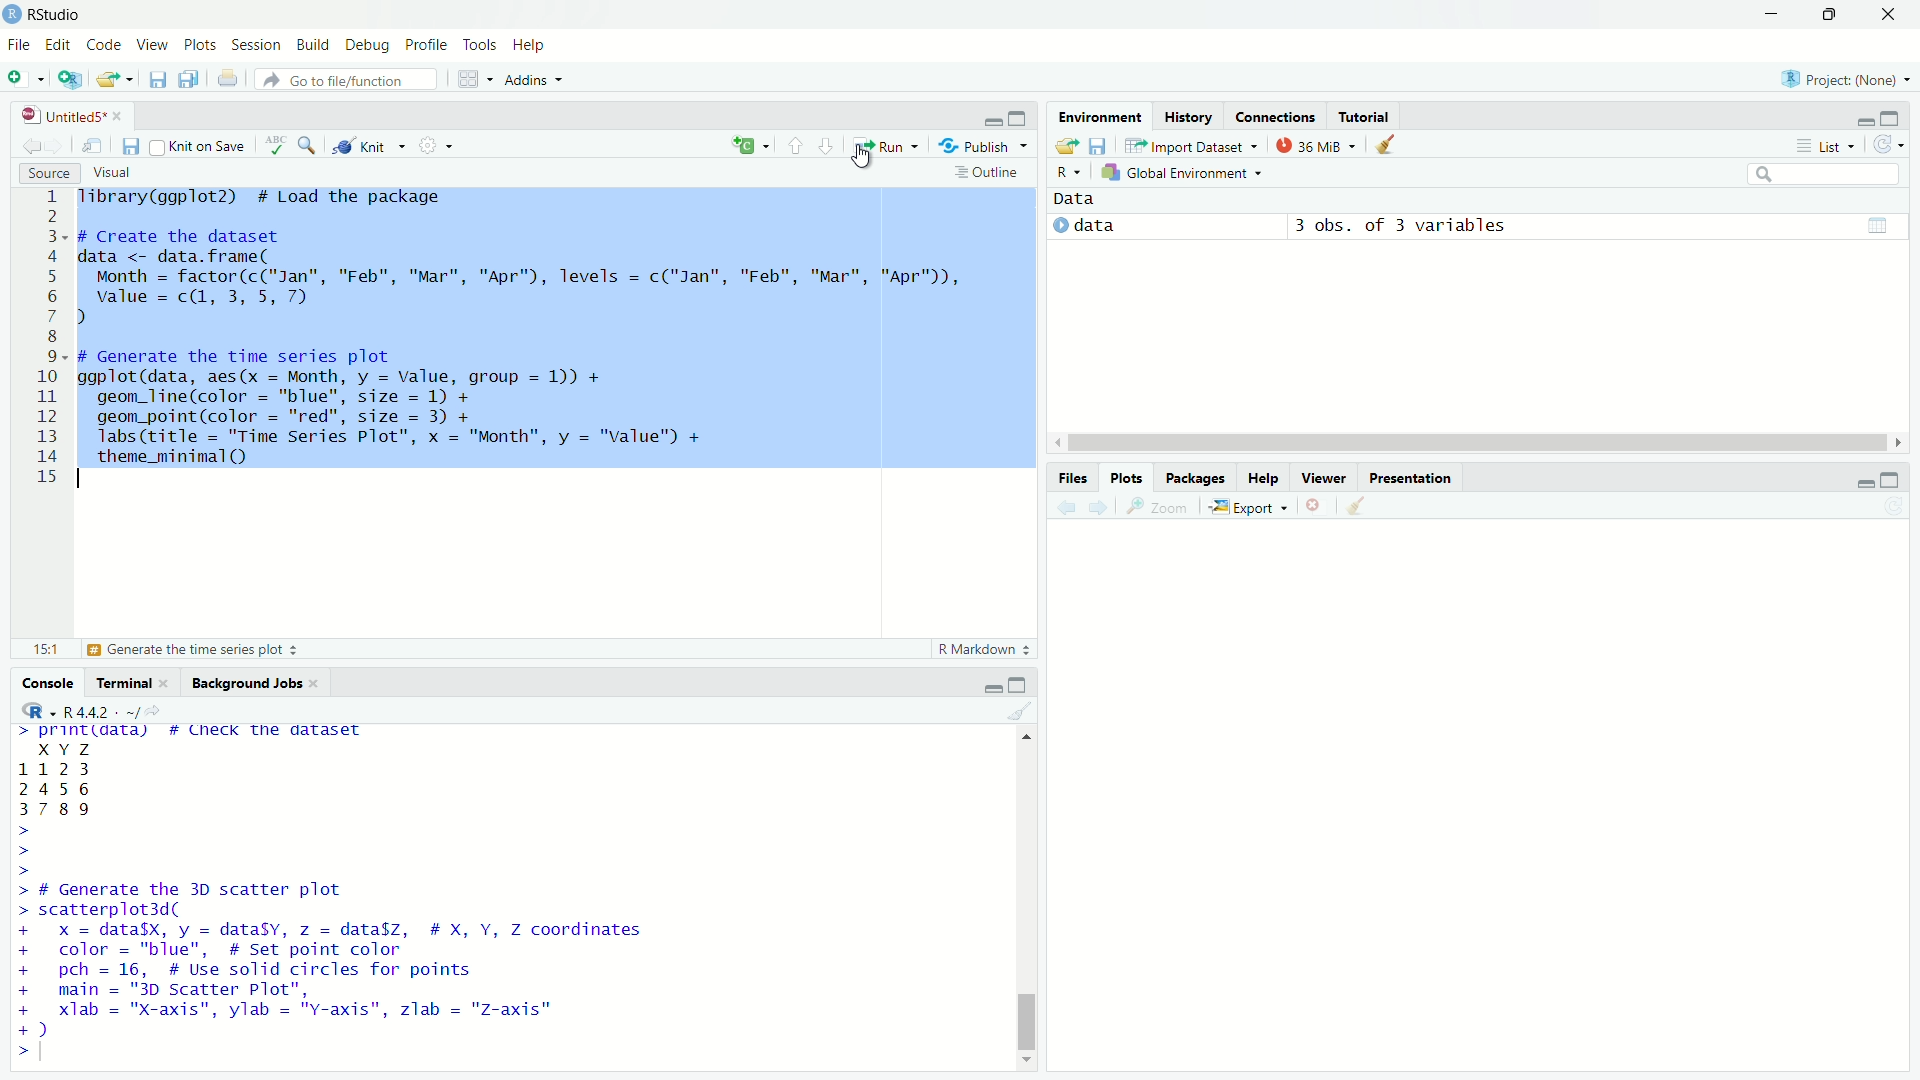 The width and height of the screenshot is (1920, 1080). I want to click on empty plot area, so click(1488, 807).